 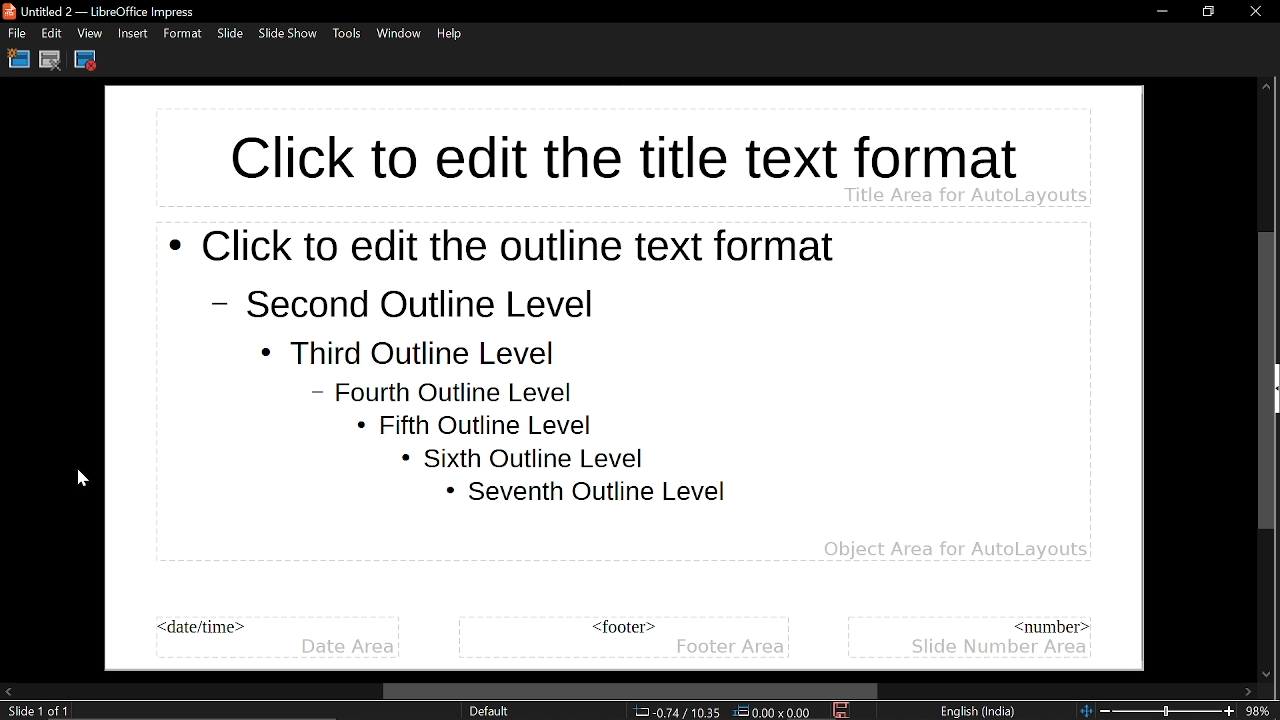 What do you see at coordinates (981, 710) in the screenshot?
I see `Language` at bounding box center [981, 710].